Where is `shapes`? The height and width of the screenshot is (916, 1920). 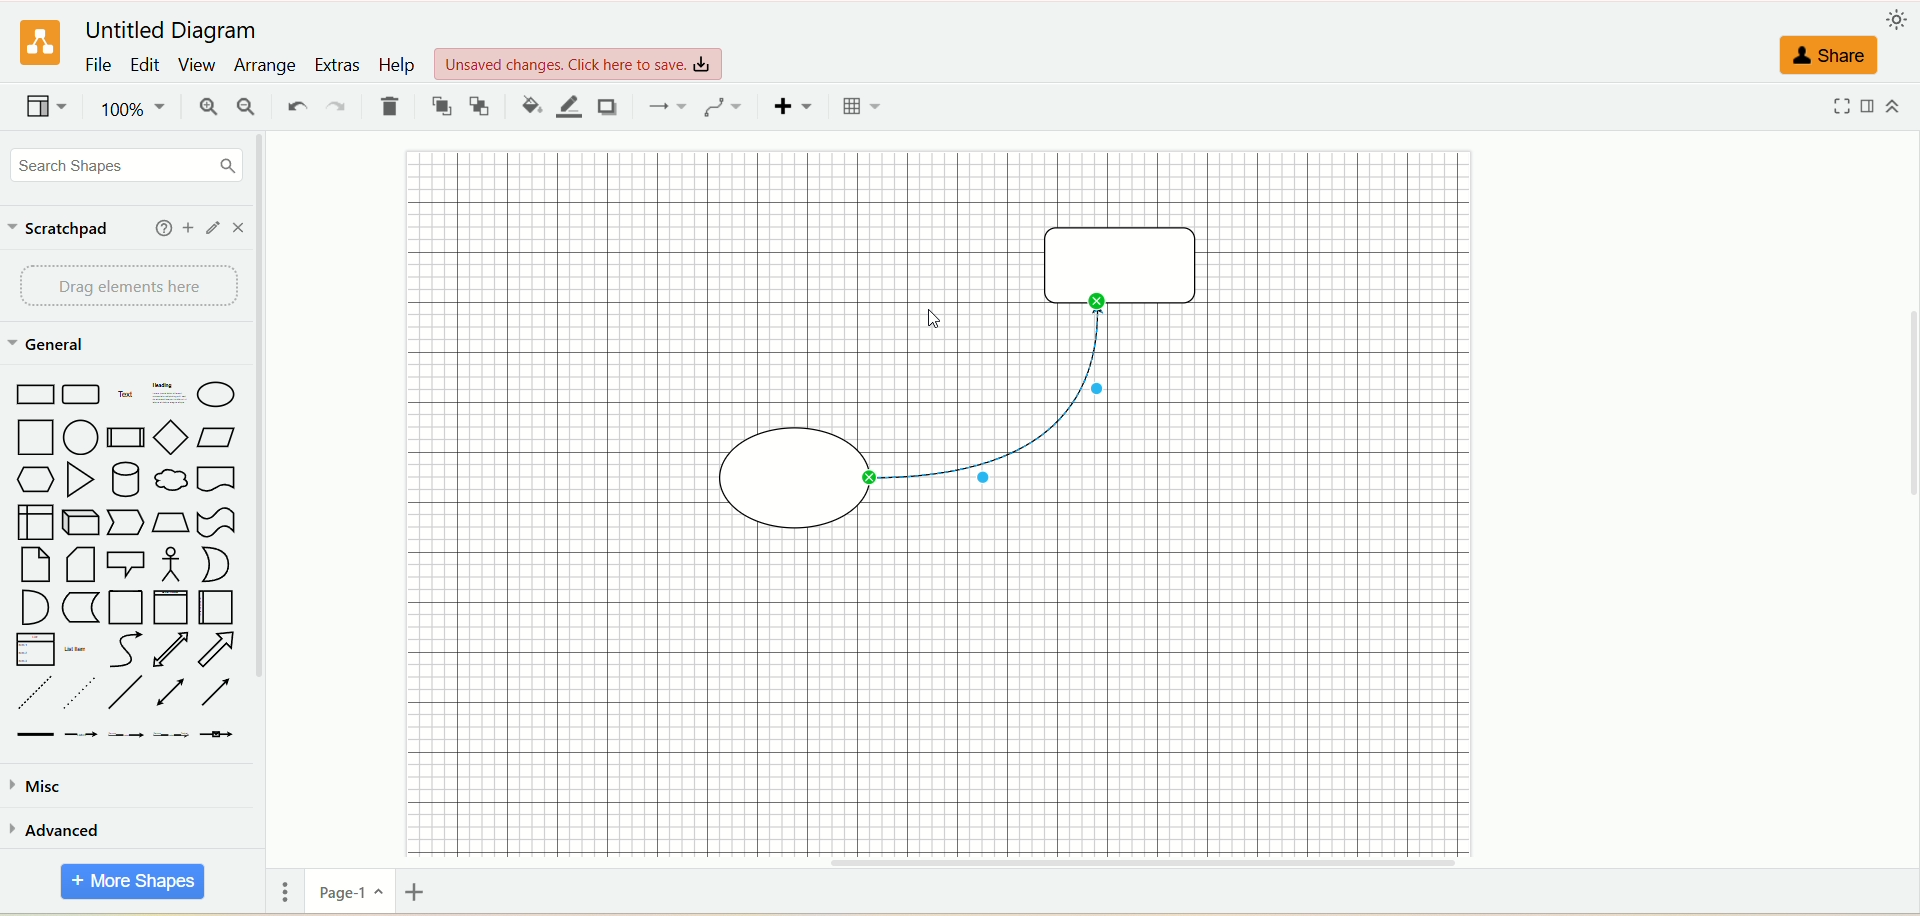 shapes is located at coordinates (123, 559).